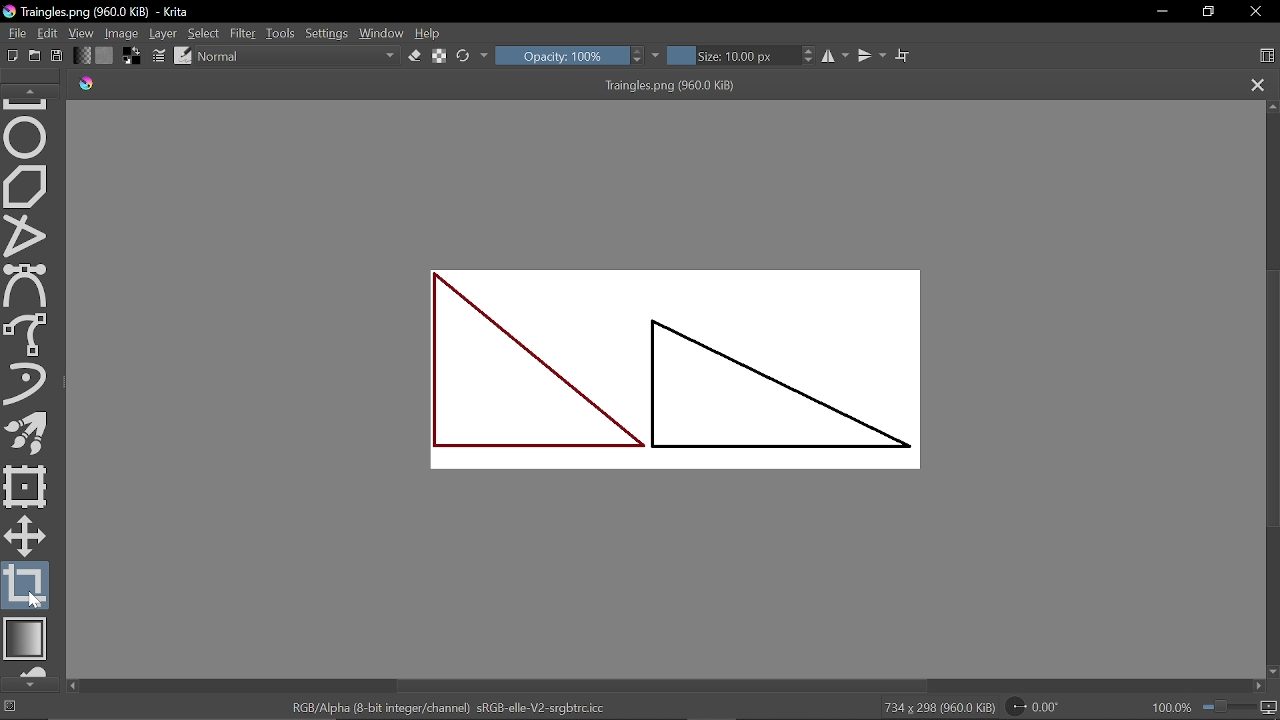 The image size is (1280, 720). Describe the element at coordinates (82, 55) in the screenshot. I see `Fill gradient` at that location.